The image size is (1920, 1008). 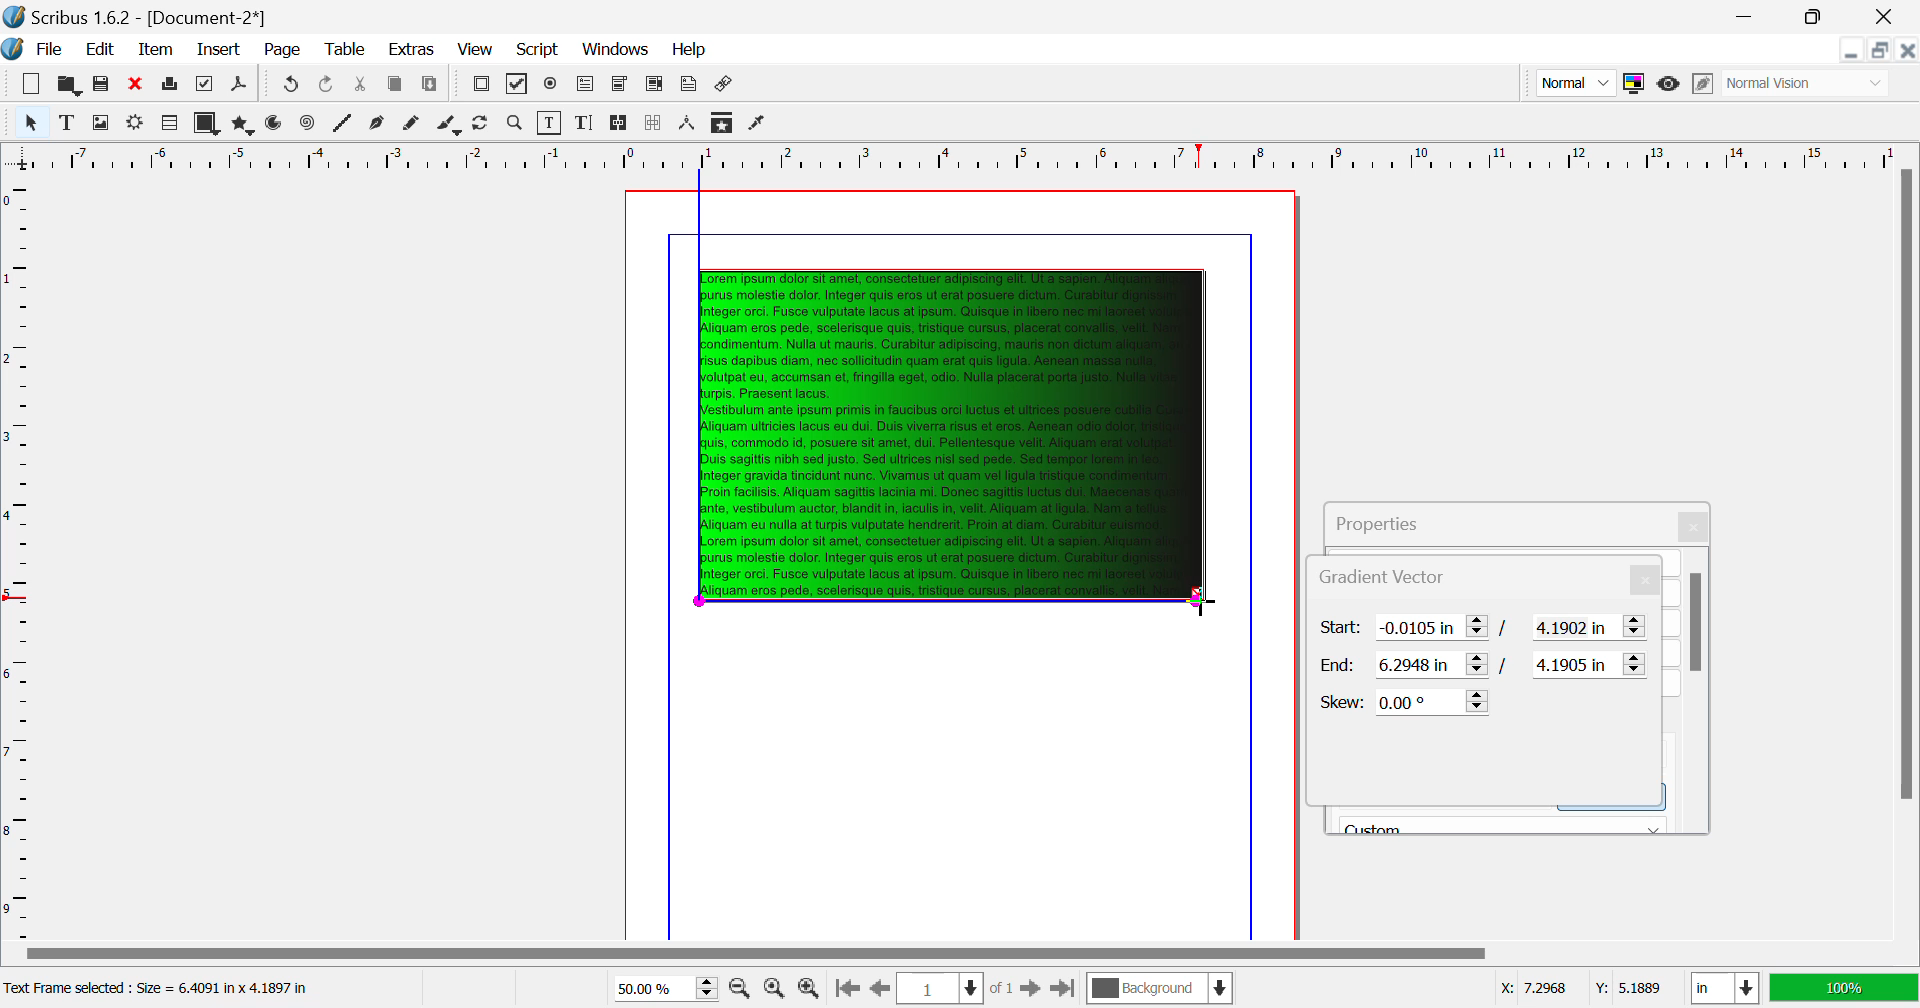 What do you see at coordinates (1406, 701) in the screenshot?
I see `Skew` at bounding box center [1406, 701].